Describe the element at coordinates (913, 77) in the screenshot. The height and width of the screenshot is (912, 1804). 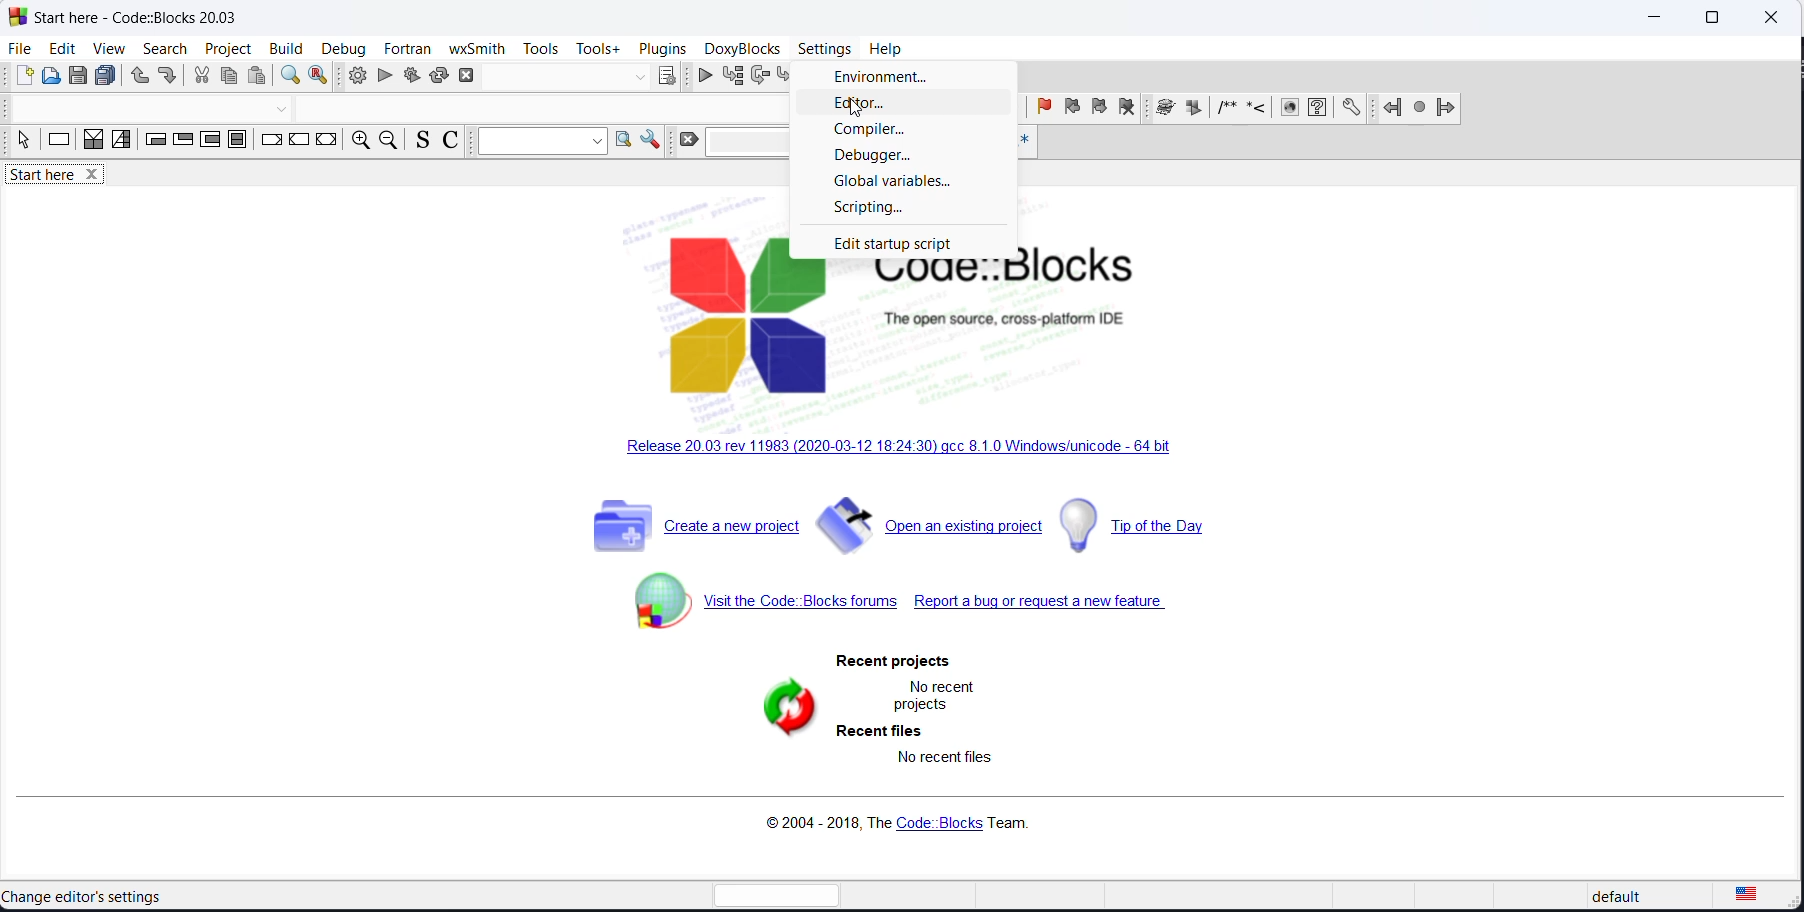
I see `environment` at that location.